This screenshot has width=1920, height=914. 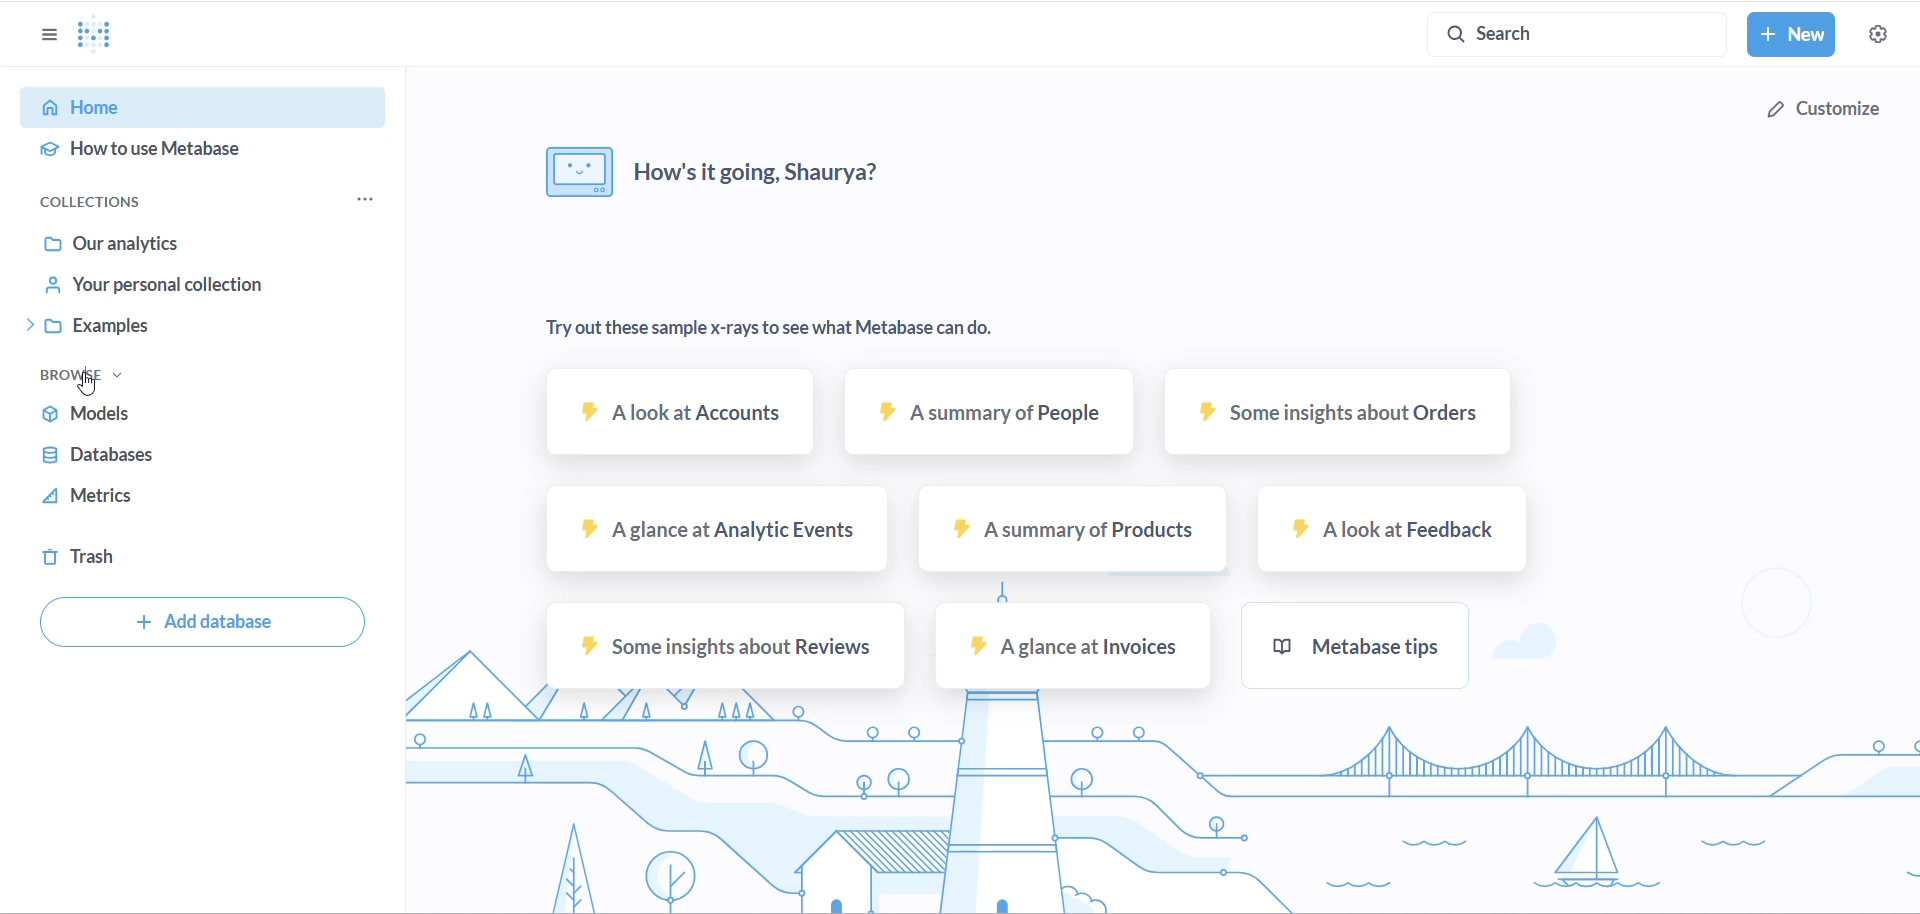 I want to click on add database, so click(x=207, y=622).